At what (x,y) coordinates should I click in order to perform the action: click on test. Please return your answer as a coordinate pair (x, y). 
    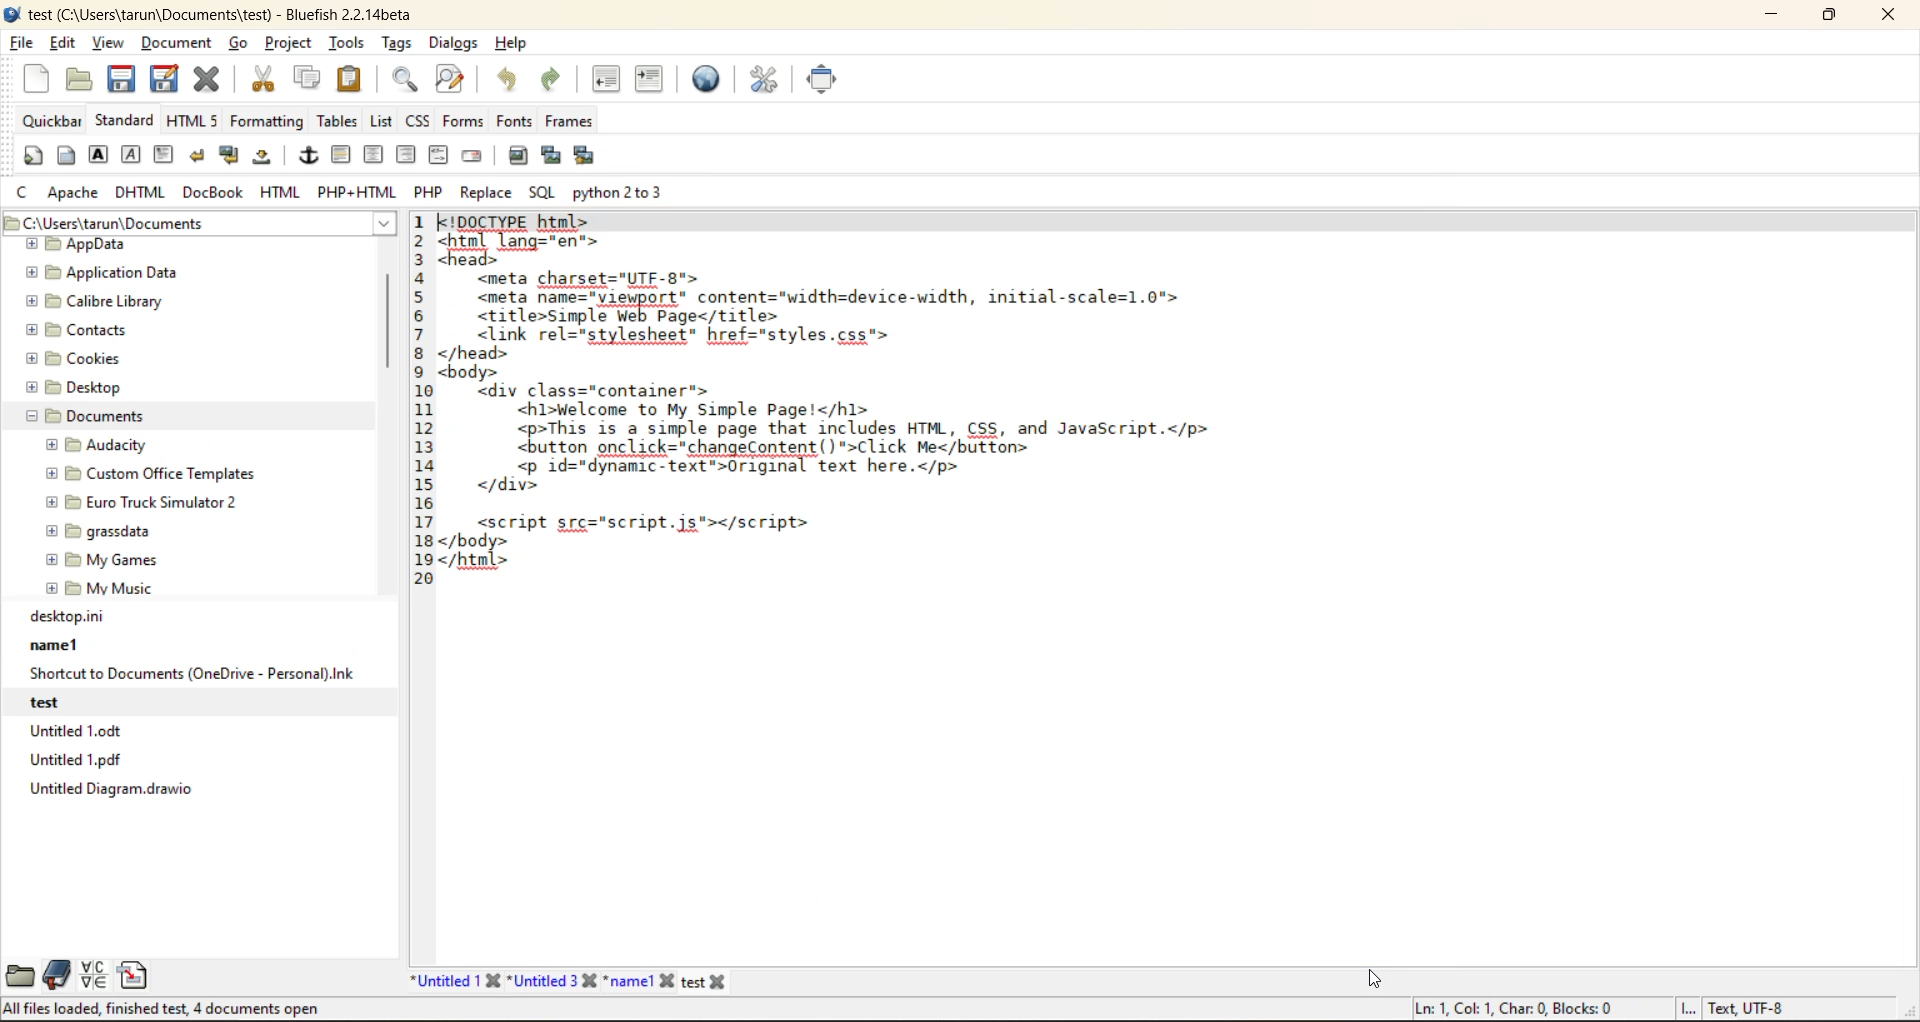
    Looking at the image, I should click on (180, 702).